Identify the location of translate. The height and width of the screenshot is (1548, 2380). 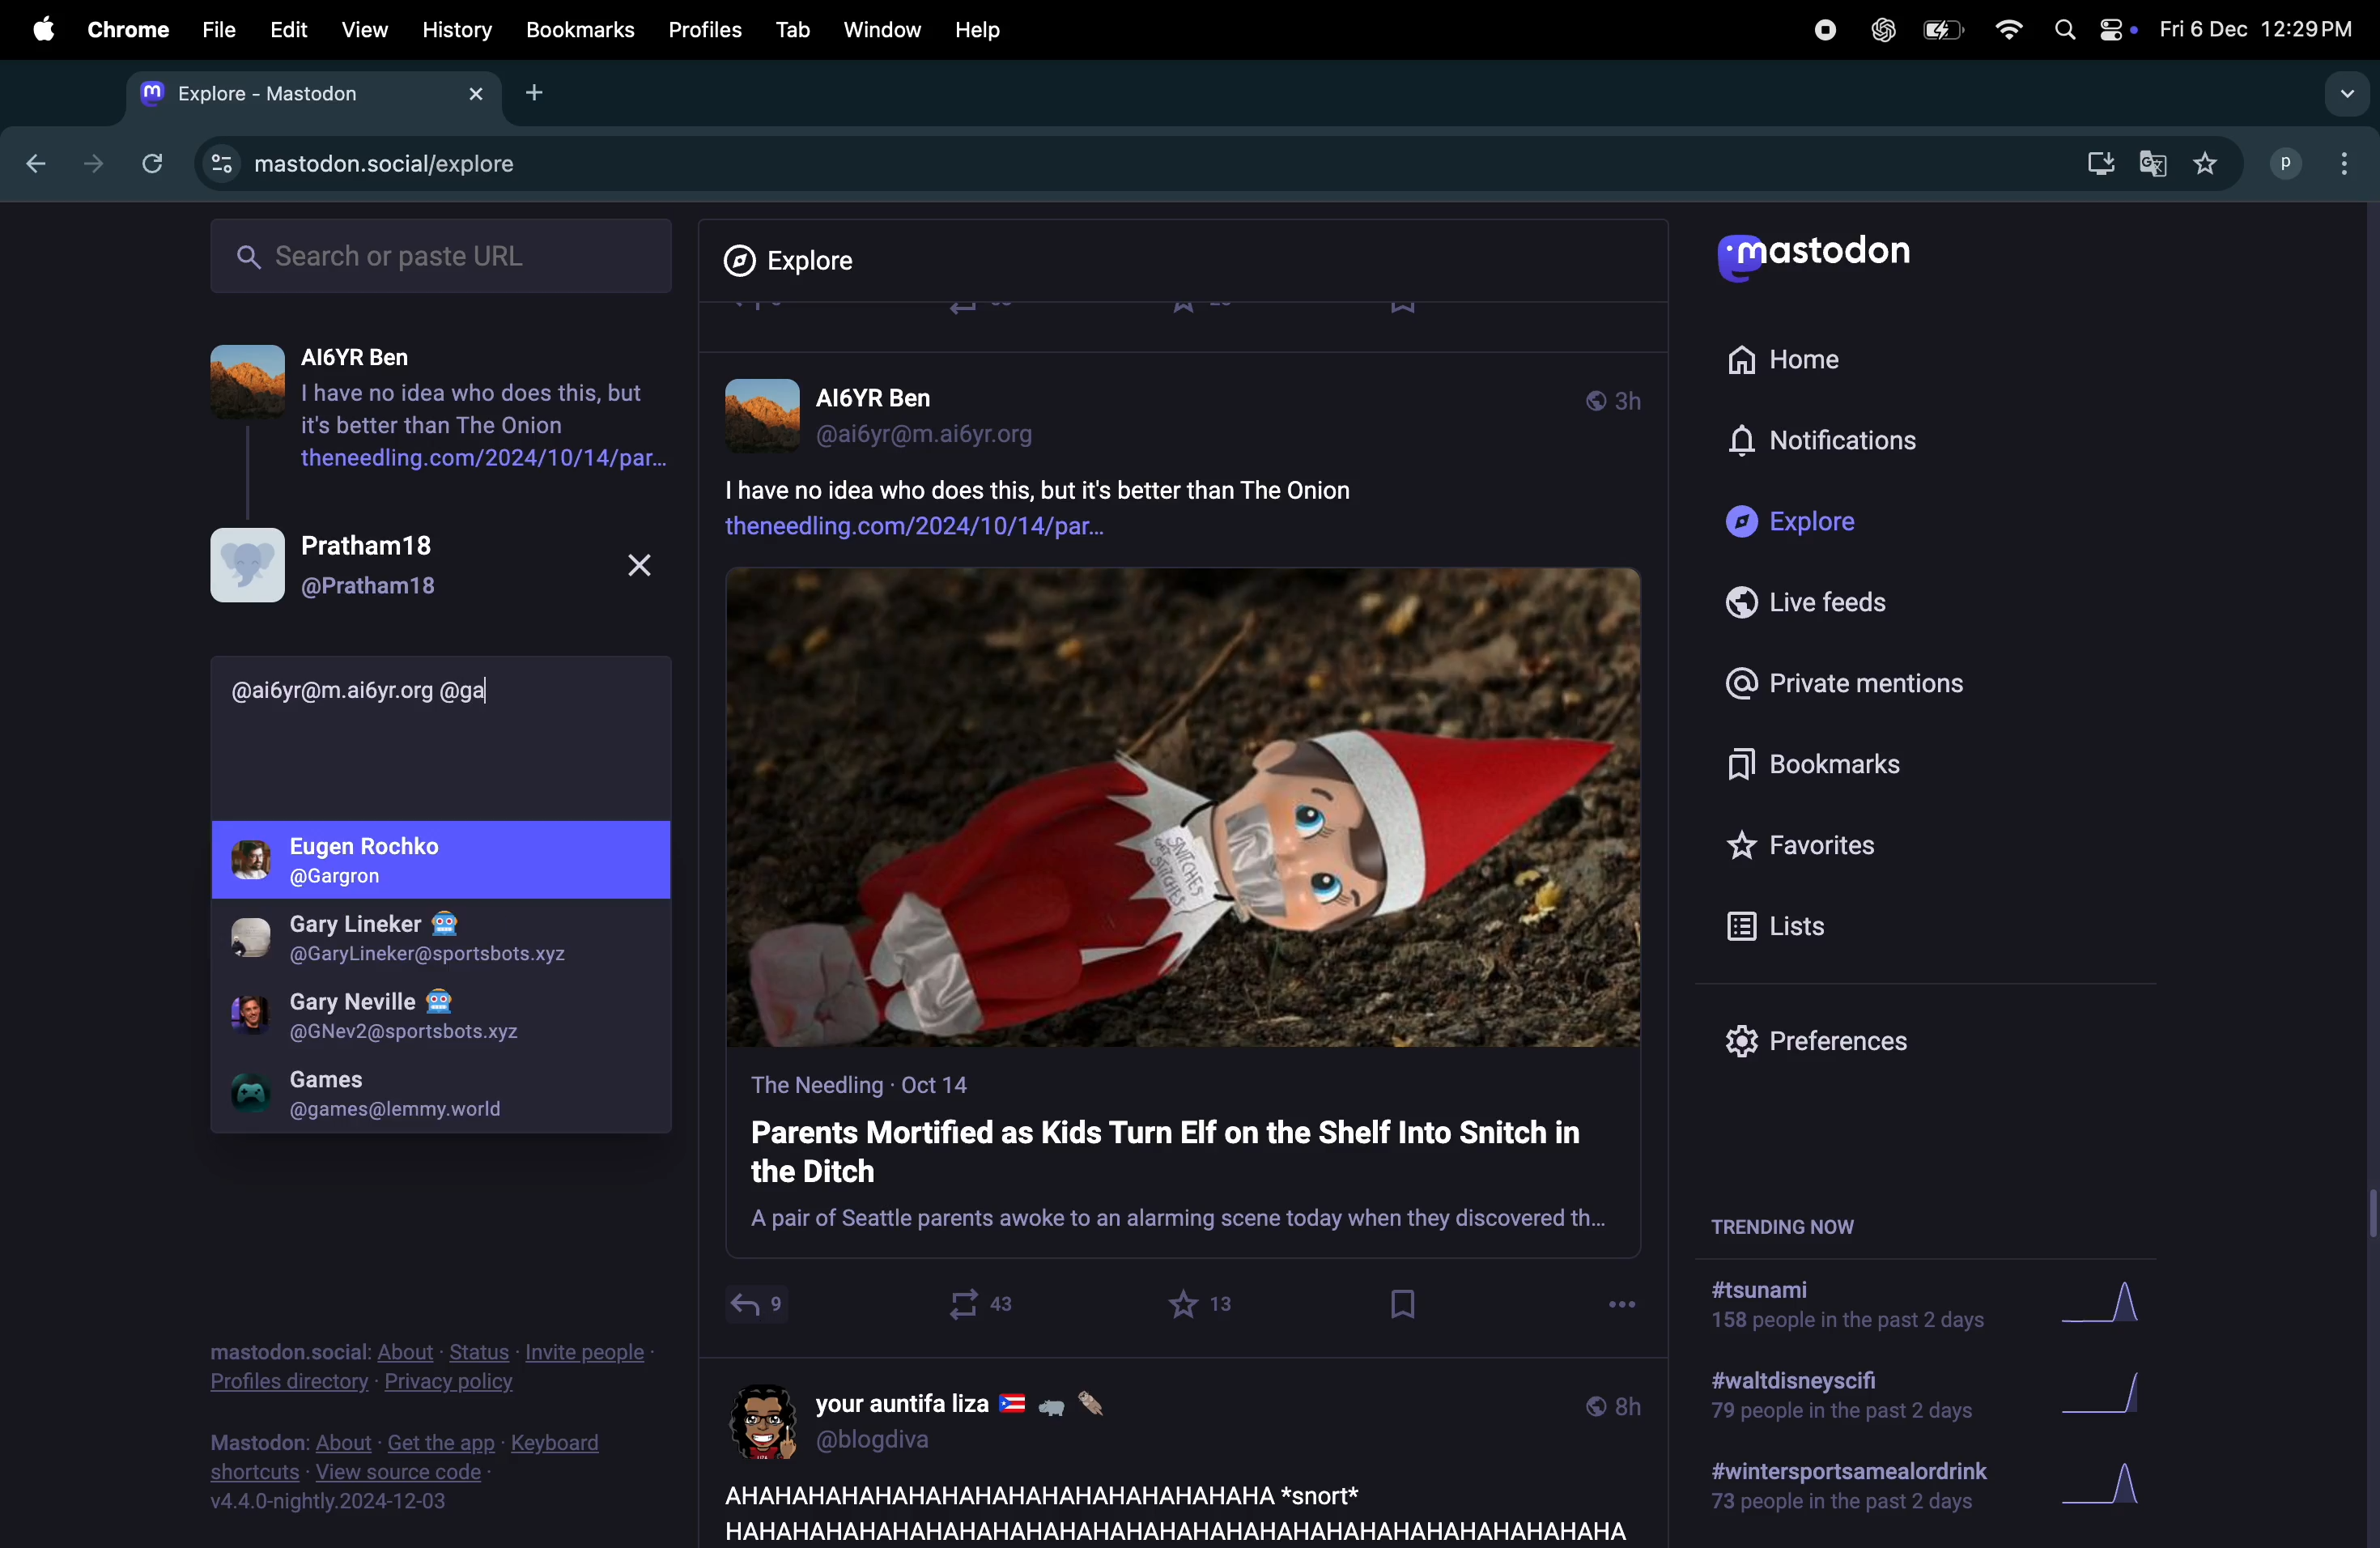
(2153, 166).